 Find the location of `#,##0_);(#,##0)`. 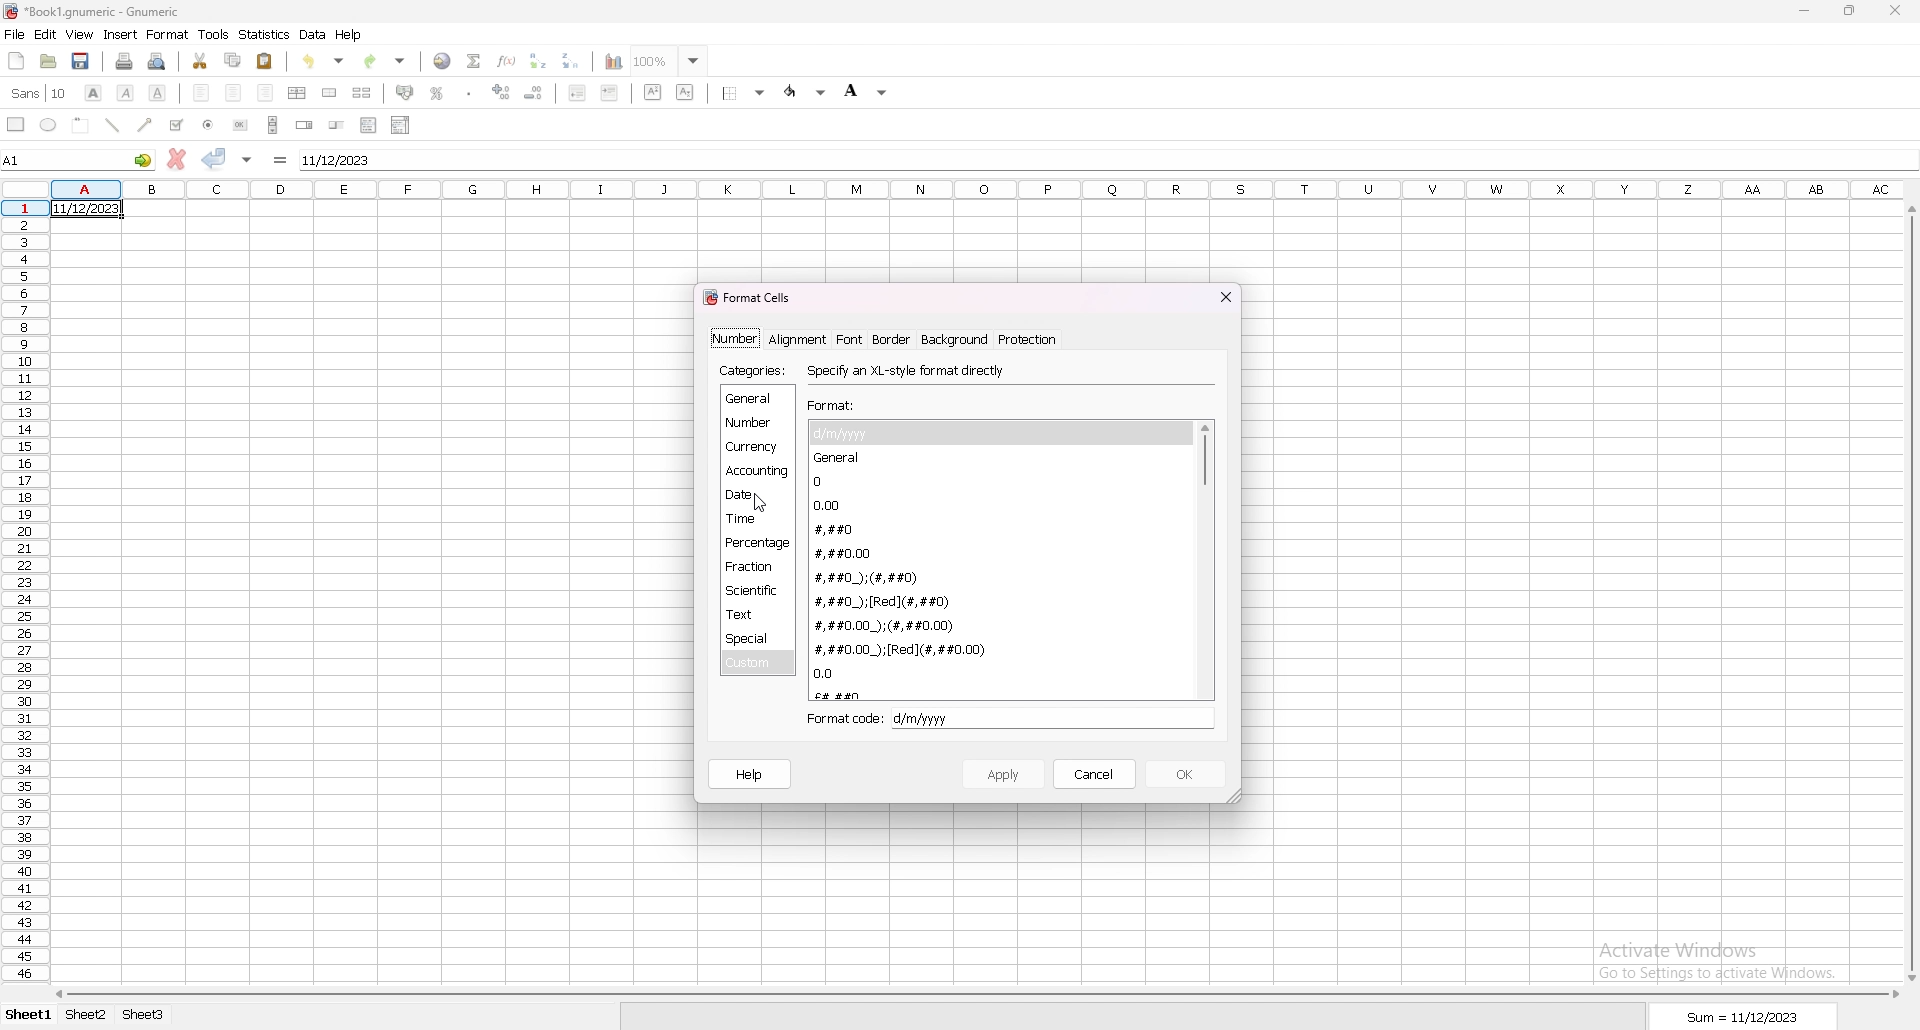

#,##0_);(#,##0) is located at coordinates (870, 577).